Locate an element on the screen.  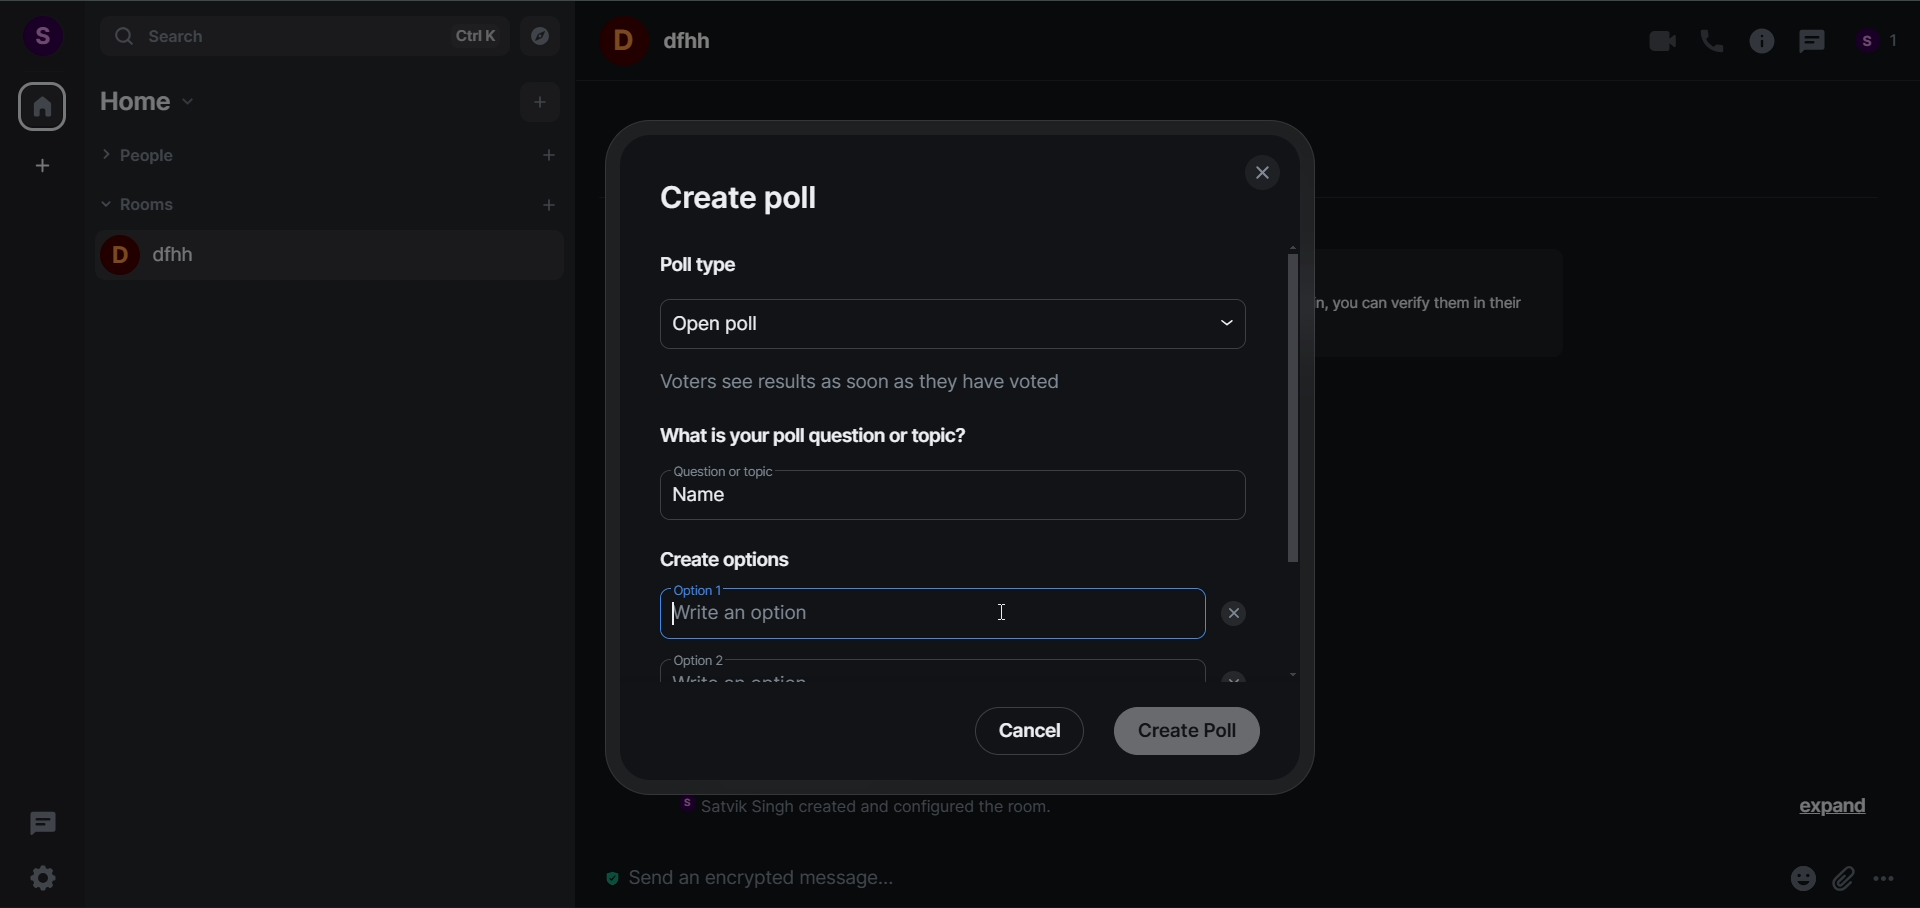
people is located at coordinates (1878, 44).